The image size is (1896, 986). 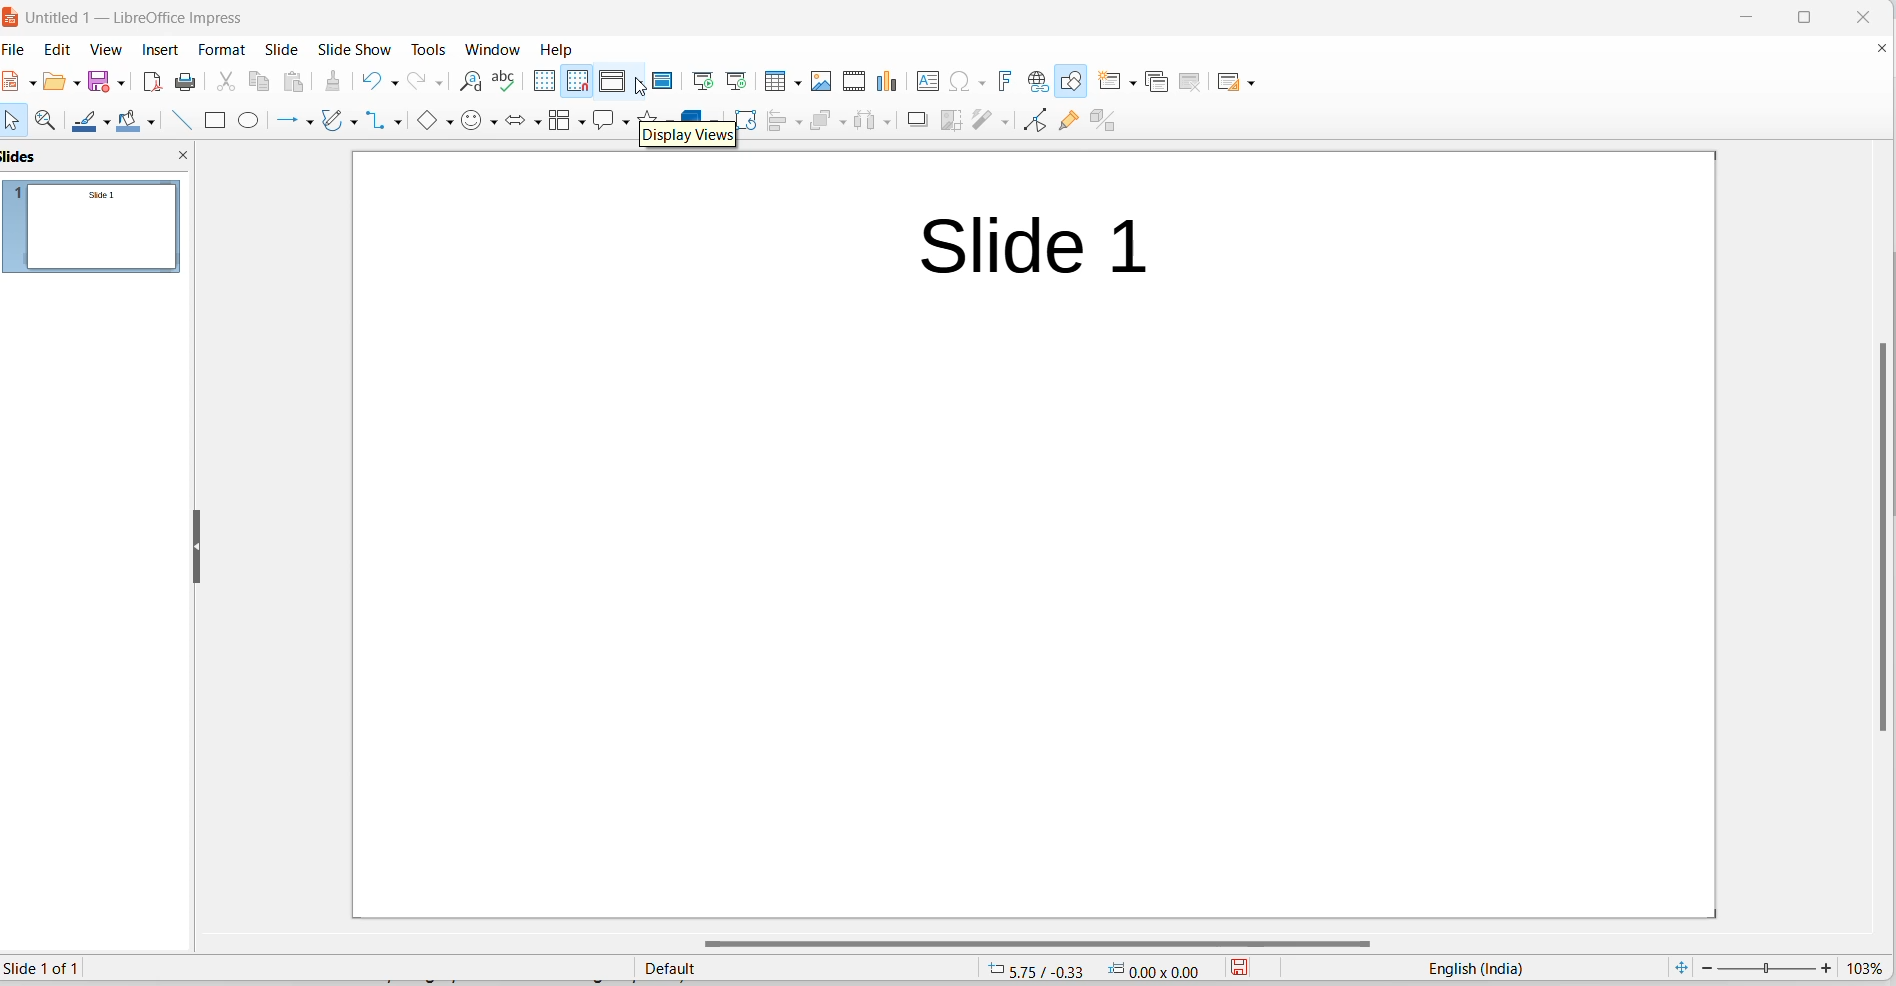 What do you see at coordinates (73, 81) in the screenshot?
I see `open options` at bounding box center [73, 81].